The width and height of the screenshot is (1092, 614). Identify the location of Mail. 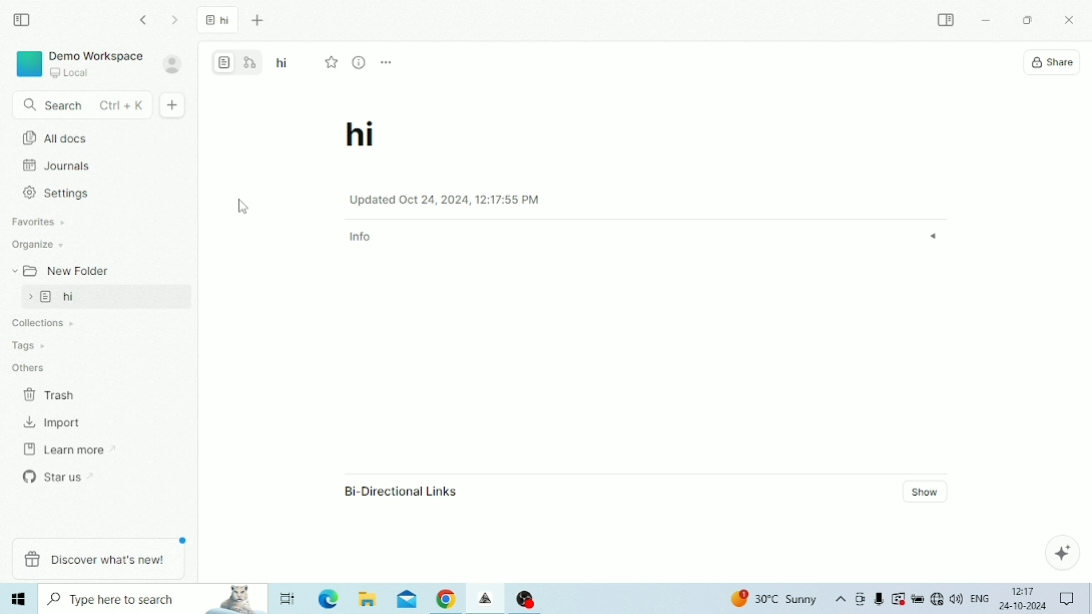
(407, 600).